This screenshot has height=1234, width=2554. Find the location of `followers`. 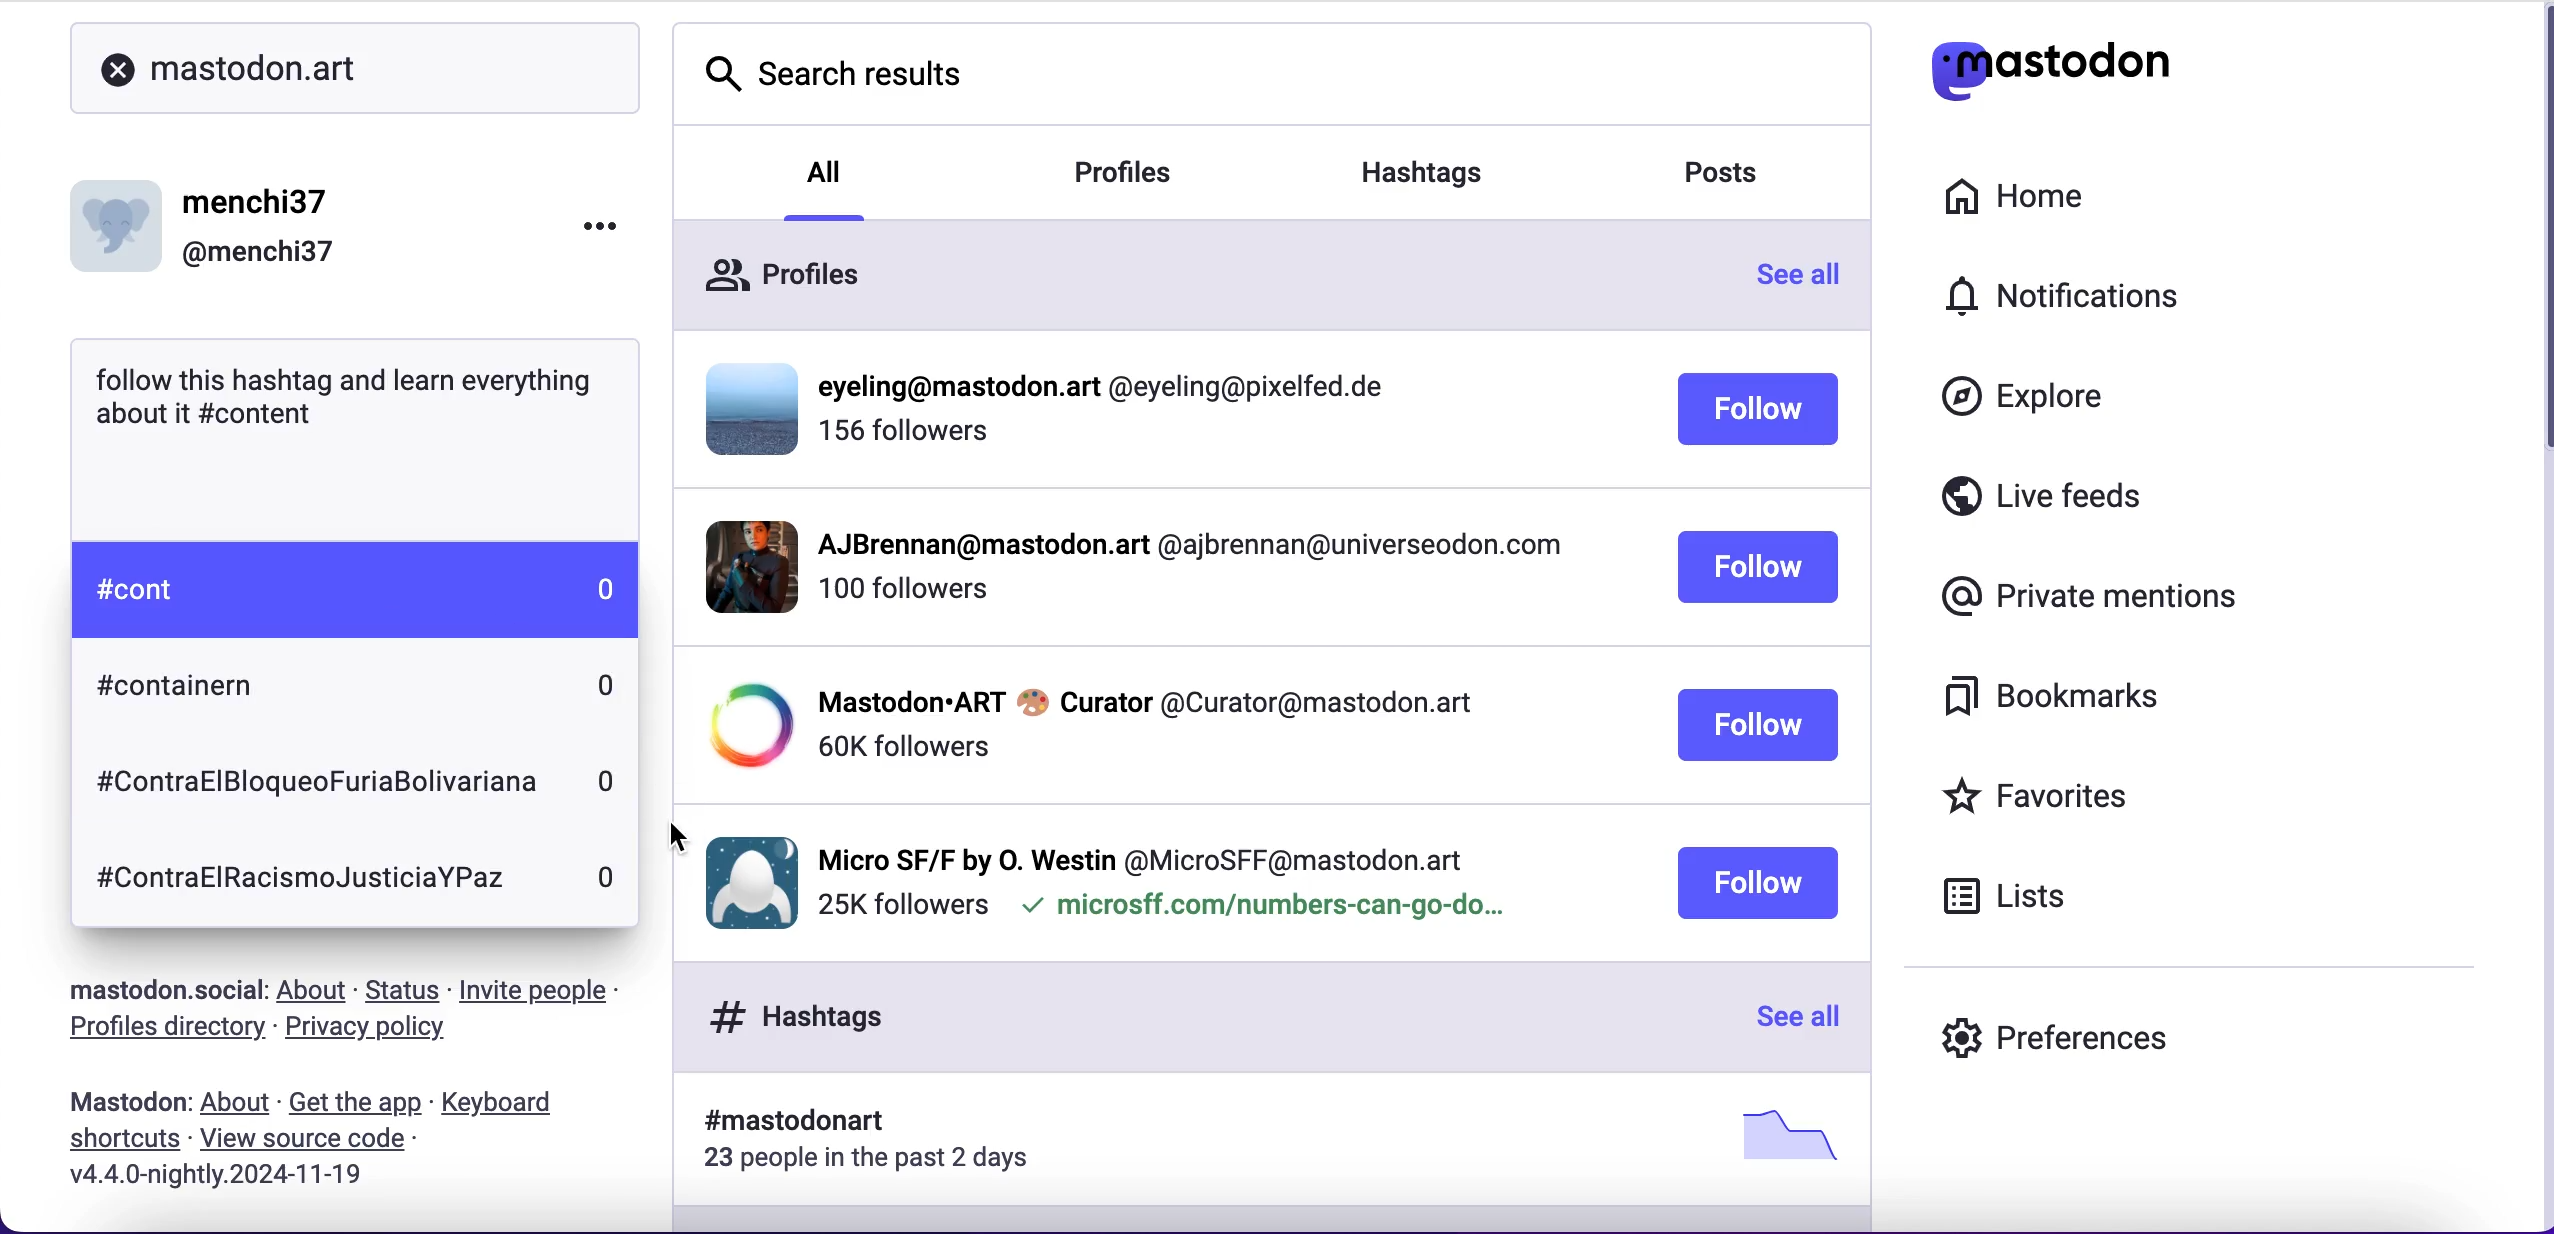

followers is located at coordinates (907, 440).